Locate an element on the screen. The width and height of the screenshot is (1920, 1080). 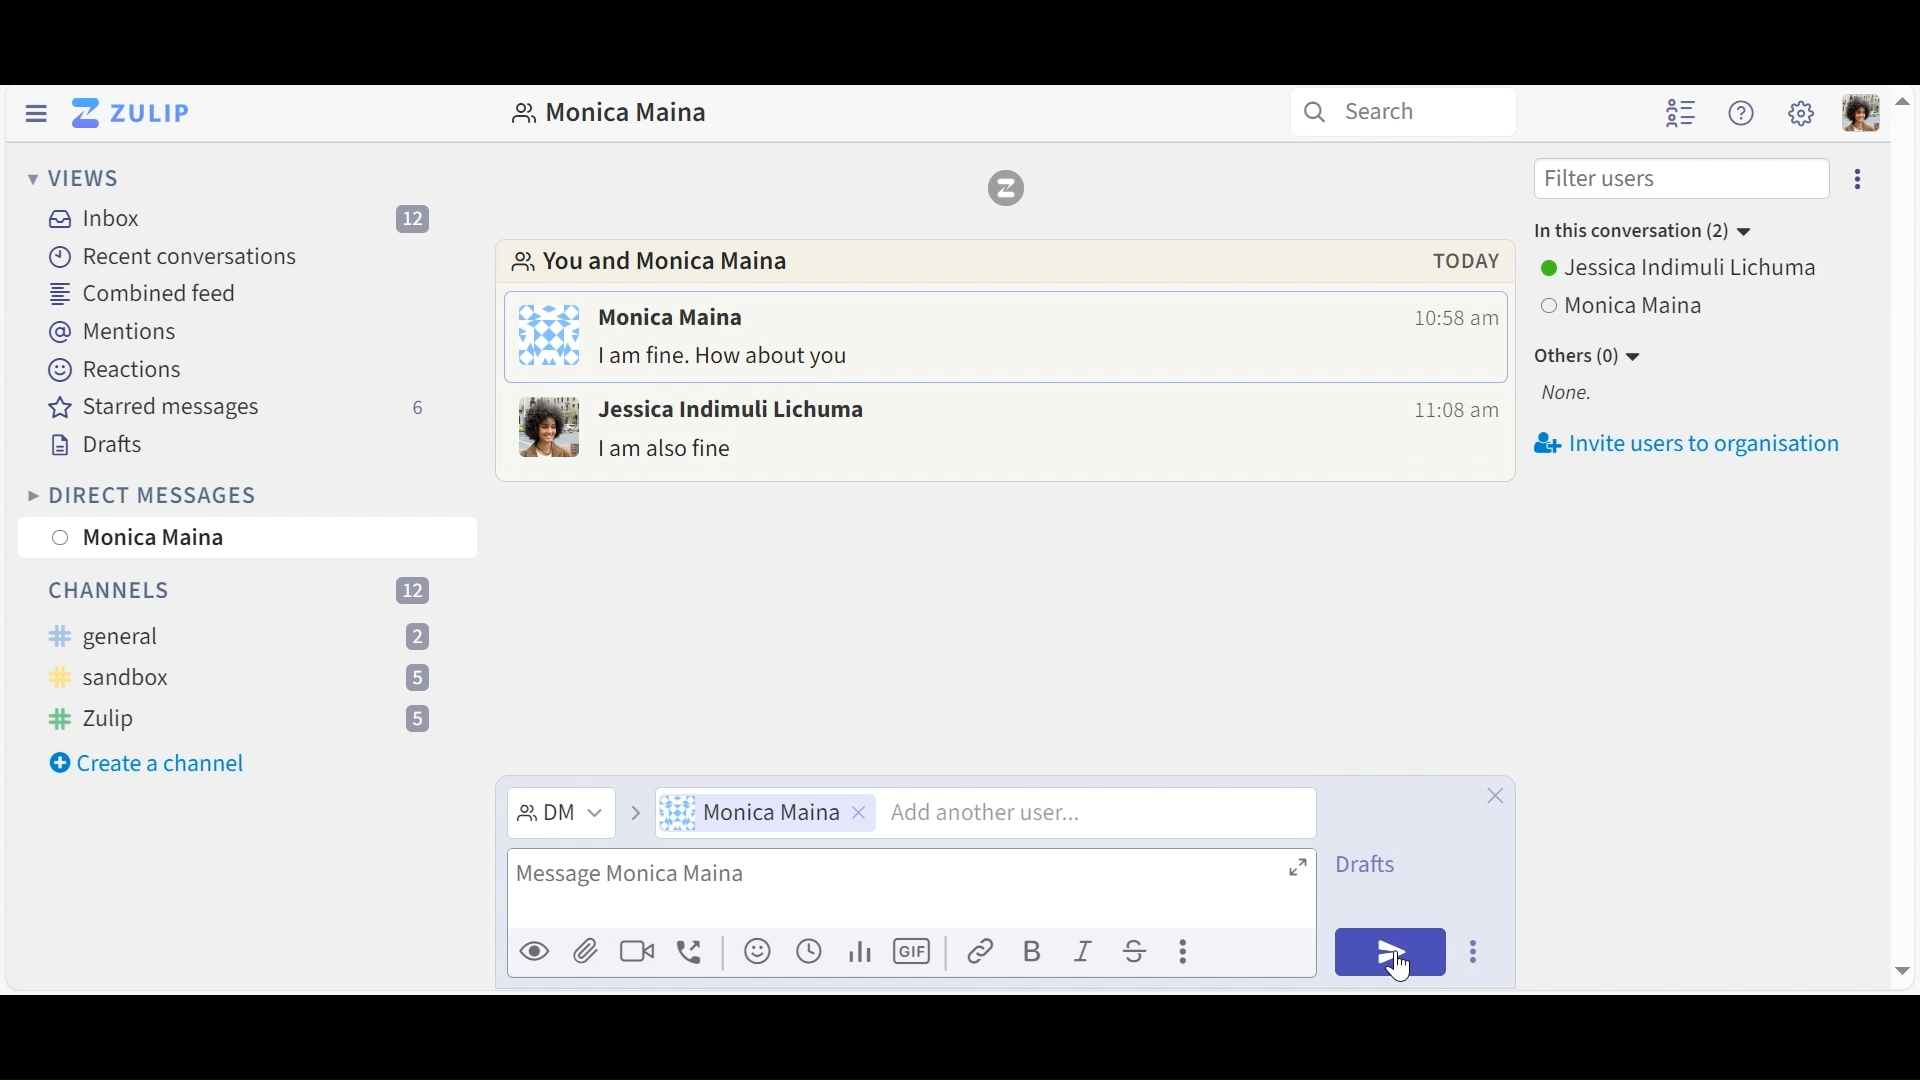
Add video call is located at coordinates (641, 948).